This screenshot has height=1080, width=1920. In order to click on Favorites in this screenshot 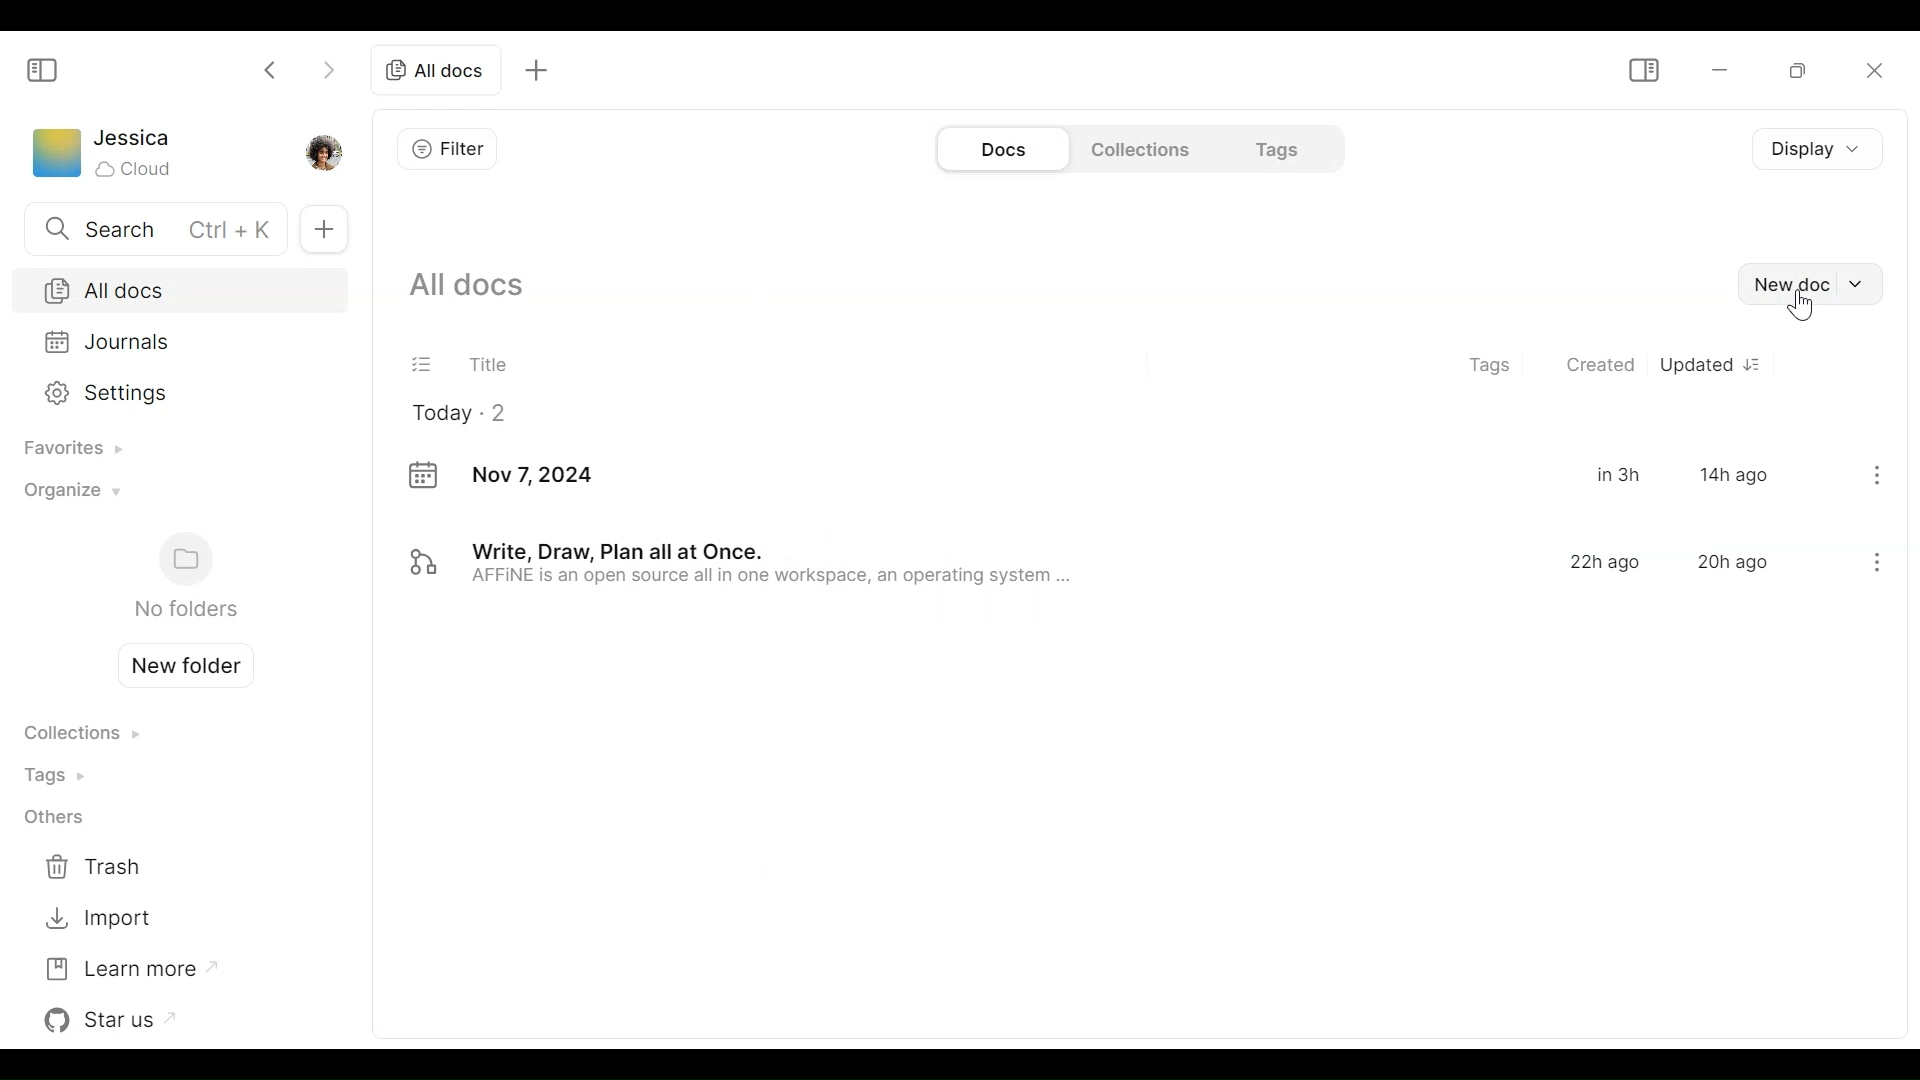, I will do `click(66, 450)`.